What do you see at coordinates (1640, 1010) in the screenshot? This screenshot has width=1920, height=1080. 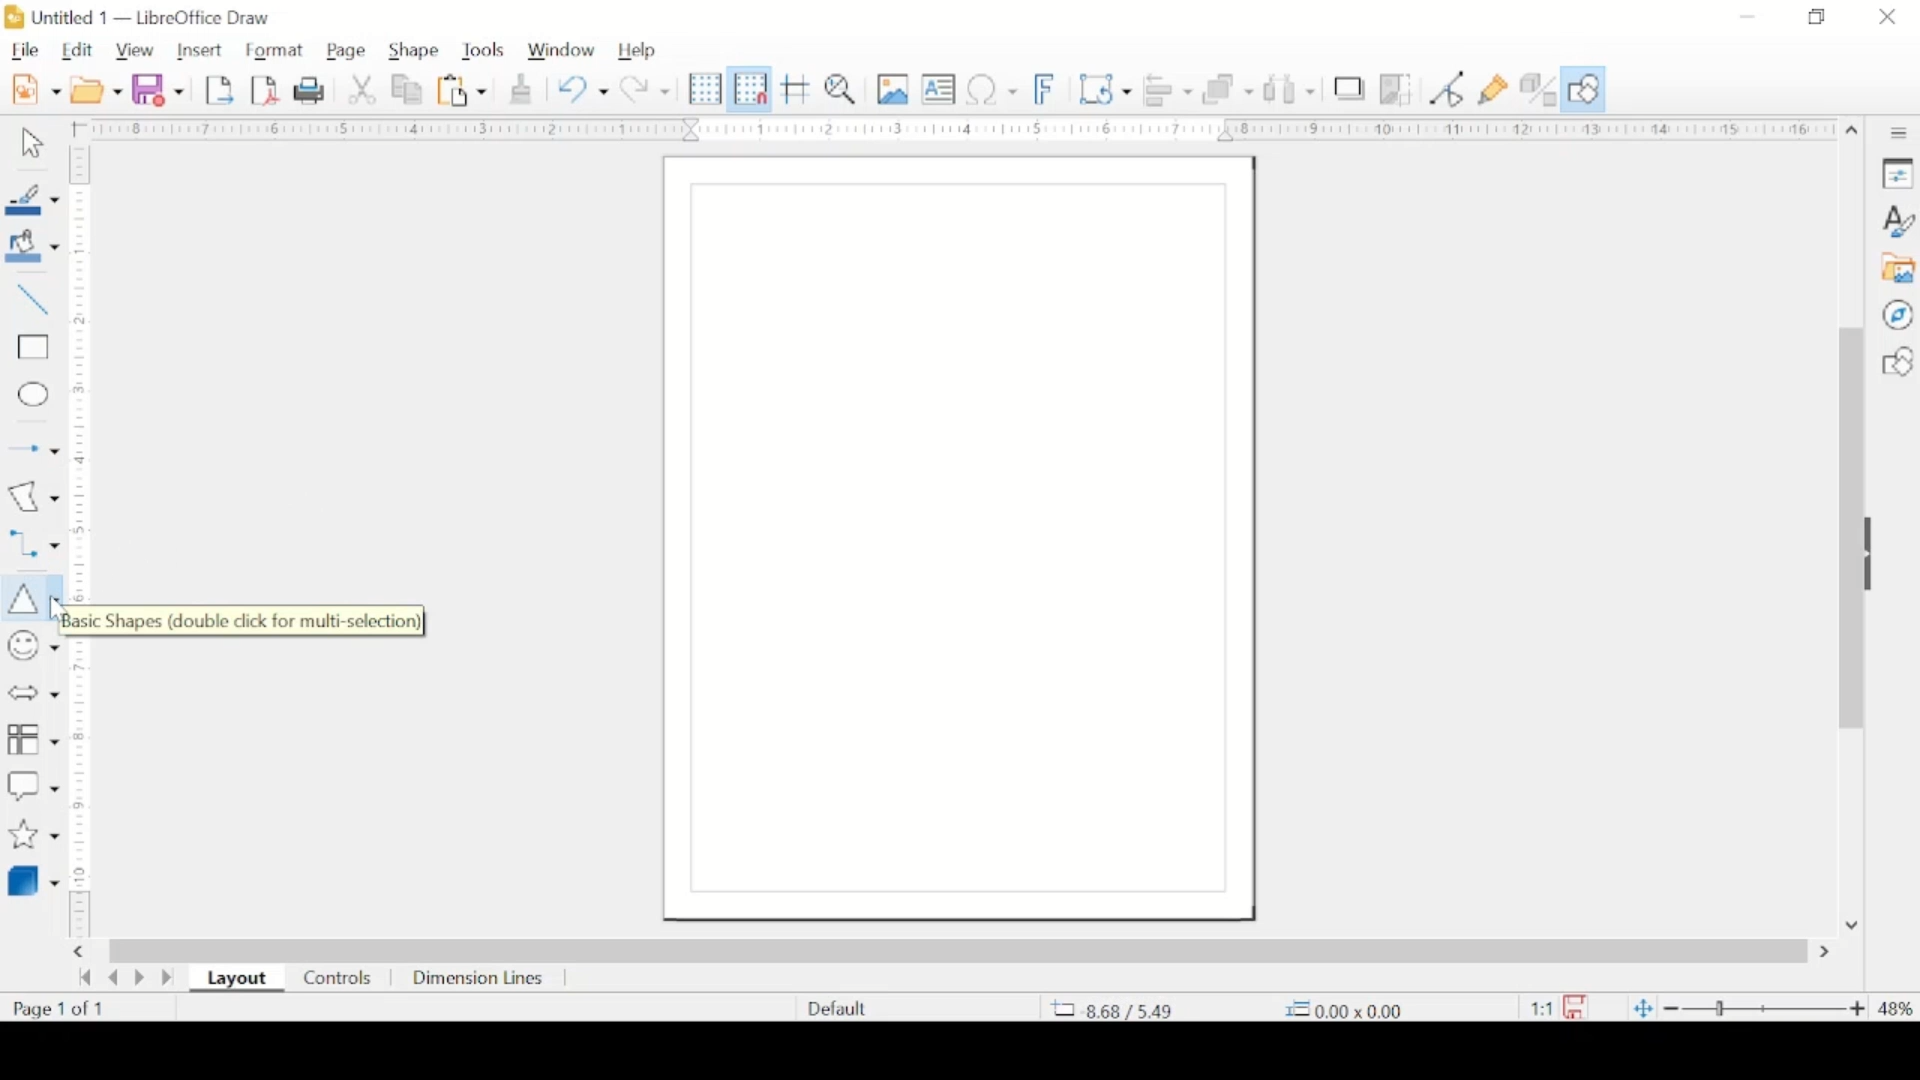 I see `fit to current window` at bounding box center [1640, 1010].